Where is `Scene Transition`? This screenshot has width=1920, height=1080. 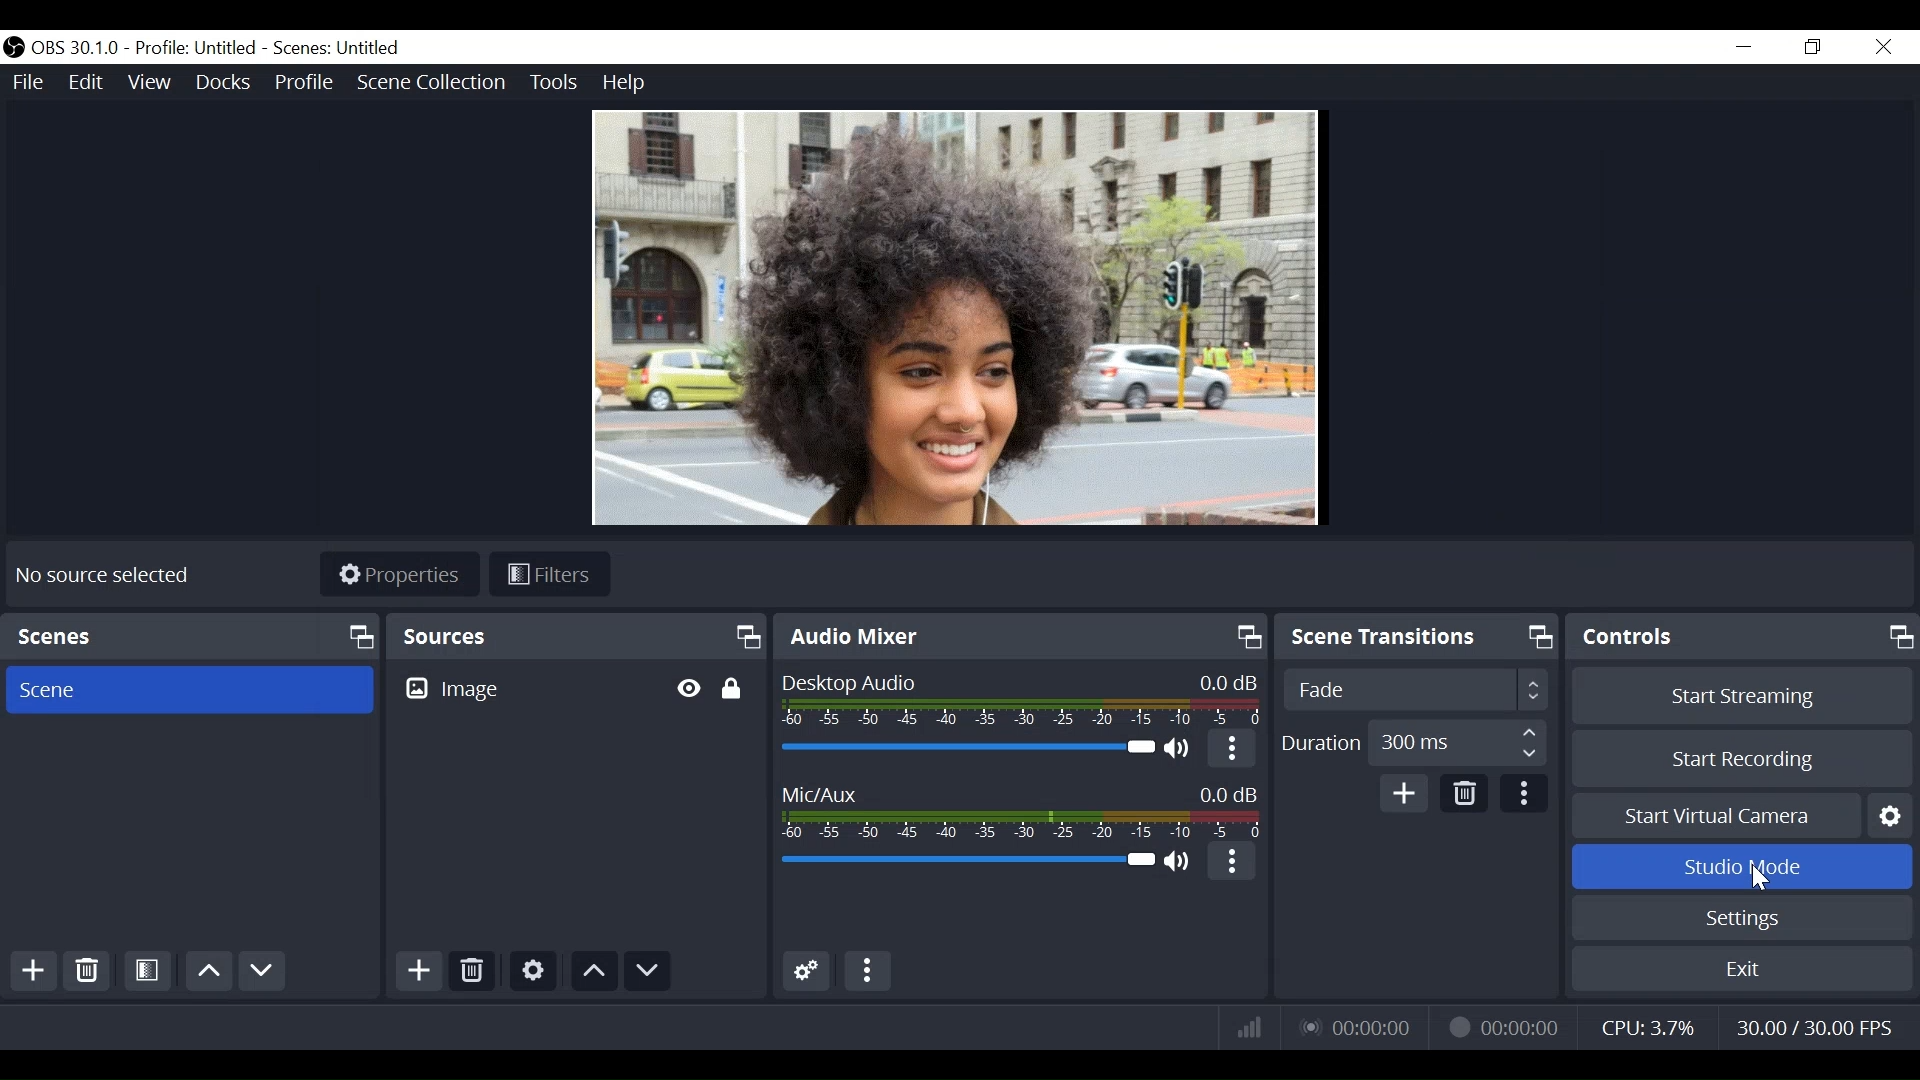 Scene Transition is located at coordinates (1417, 638).